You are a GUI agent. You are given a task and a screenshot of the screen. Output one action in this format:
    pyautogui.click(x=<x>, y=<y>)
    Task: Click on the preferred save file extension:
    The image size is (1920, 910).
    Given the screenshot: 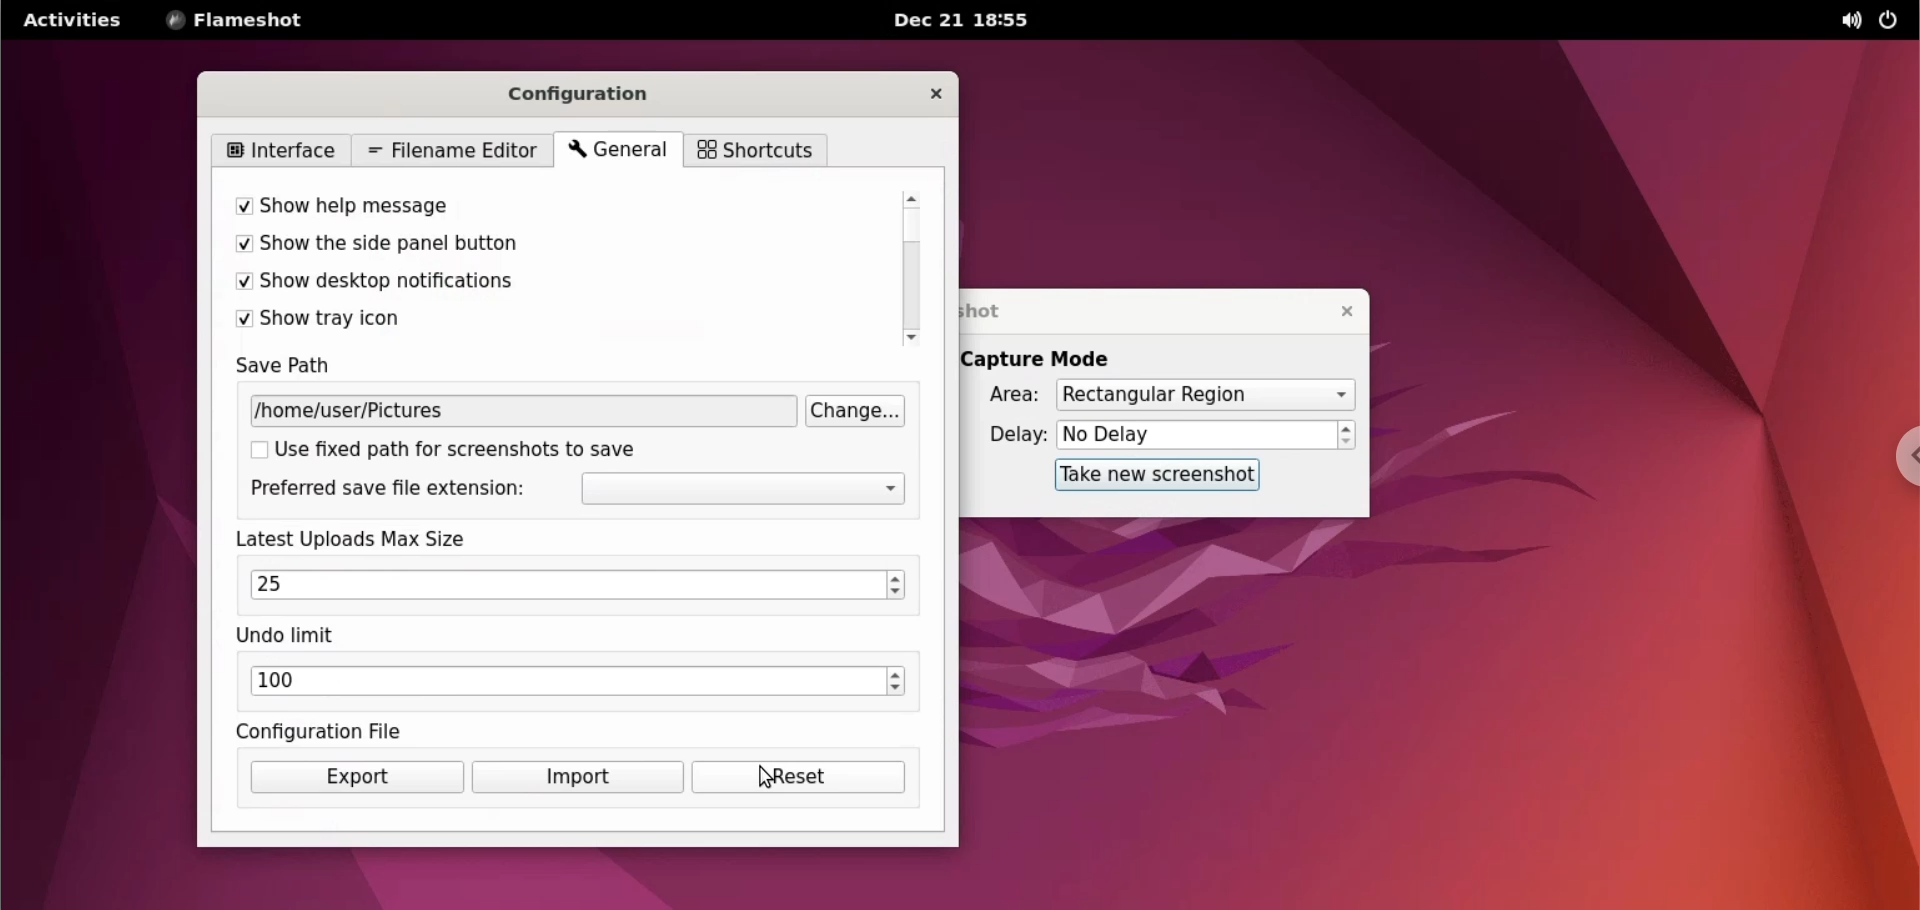 What is the action you would take?
    pyautogui.click(x=394, y=489)
    